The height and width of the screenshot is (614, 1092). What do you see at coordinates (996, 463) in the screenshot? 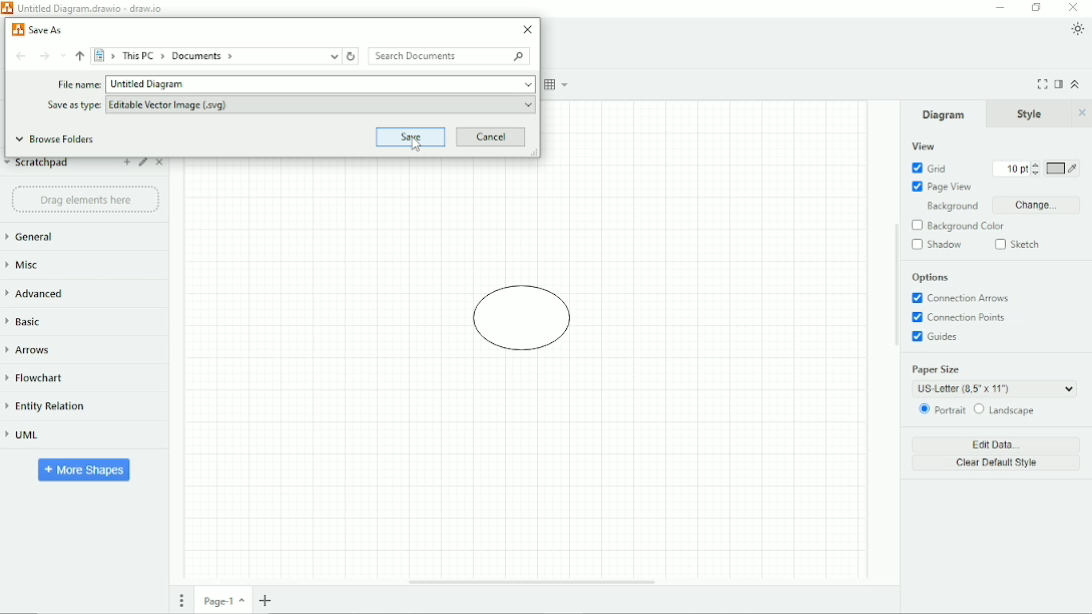
I see `Clear Default Style` at bounding box center [996, 463].